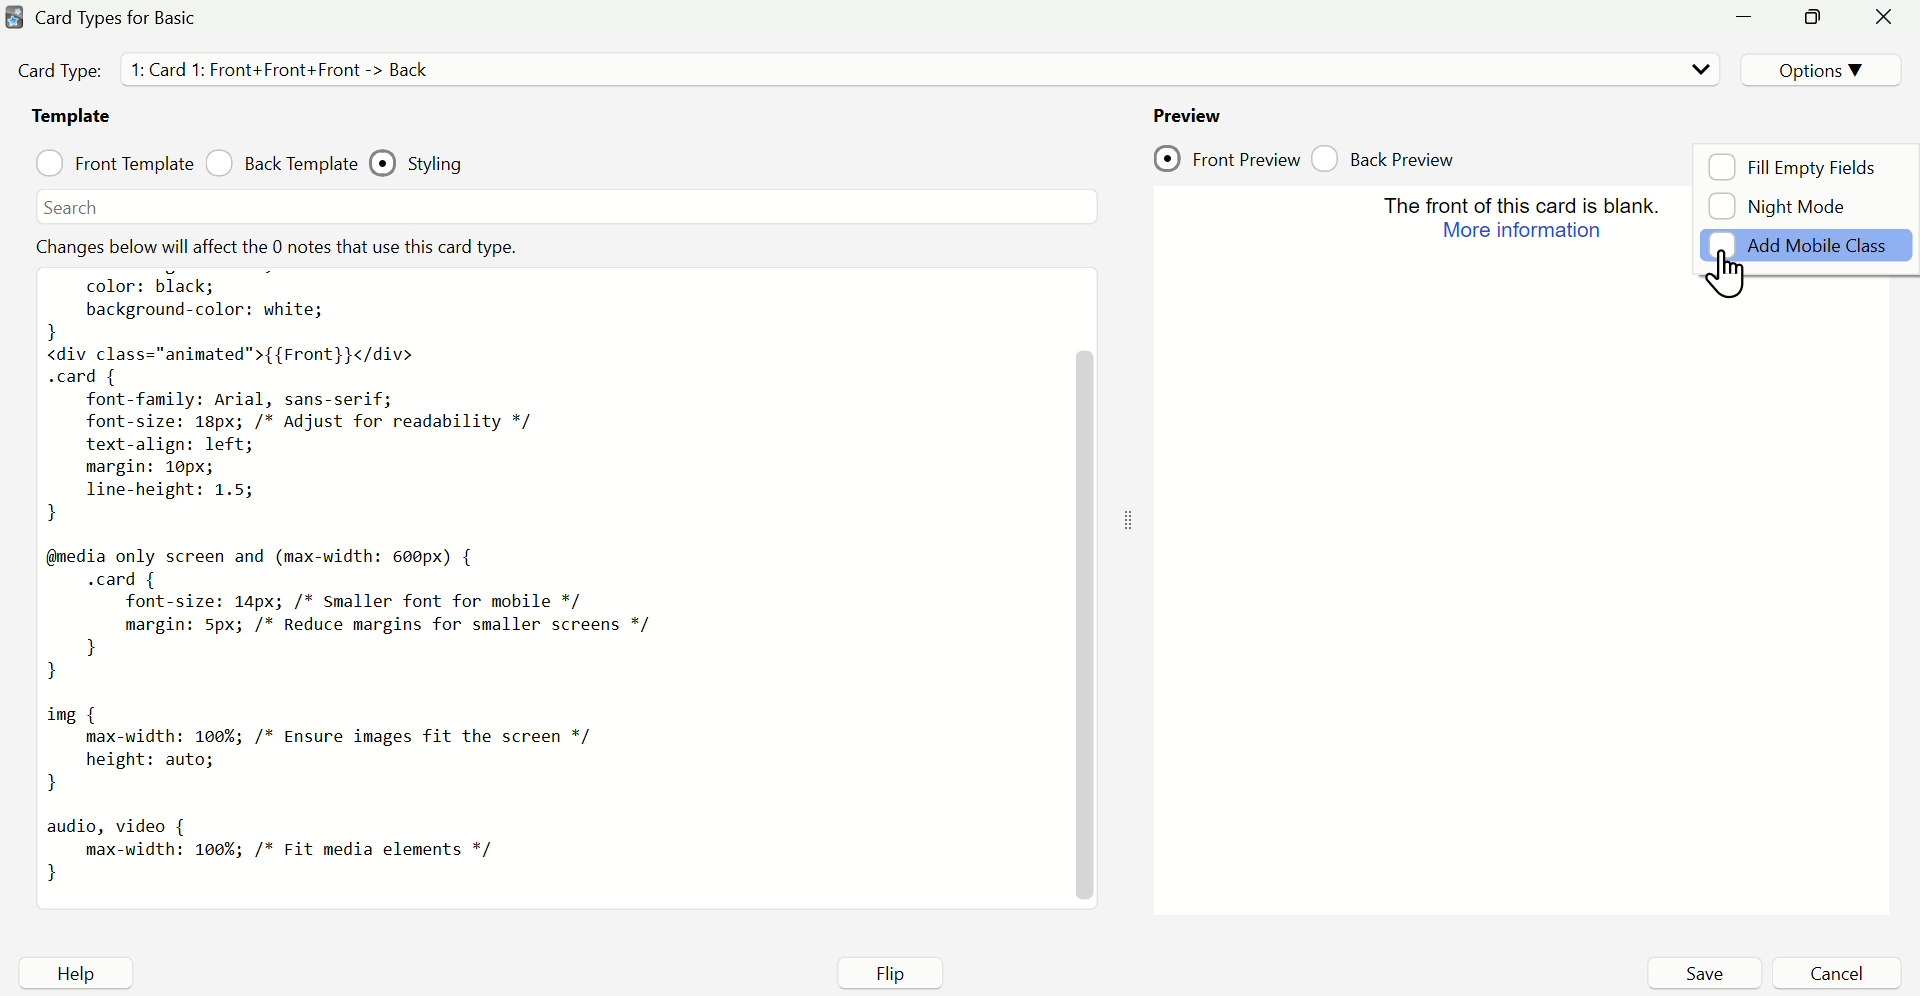 This screenshot has height=996, width=1920. Describe the element at coordinates (73, 974) in the screenshot. I see `Help` at that location.